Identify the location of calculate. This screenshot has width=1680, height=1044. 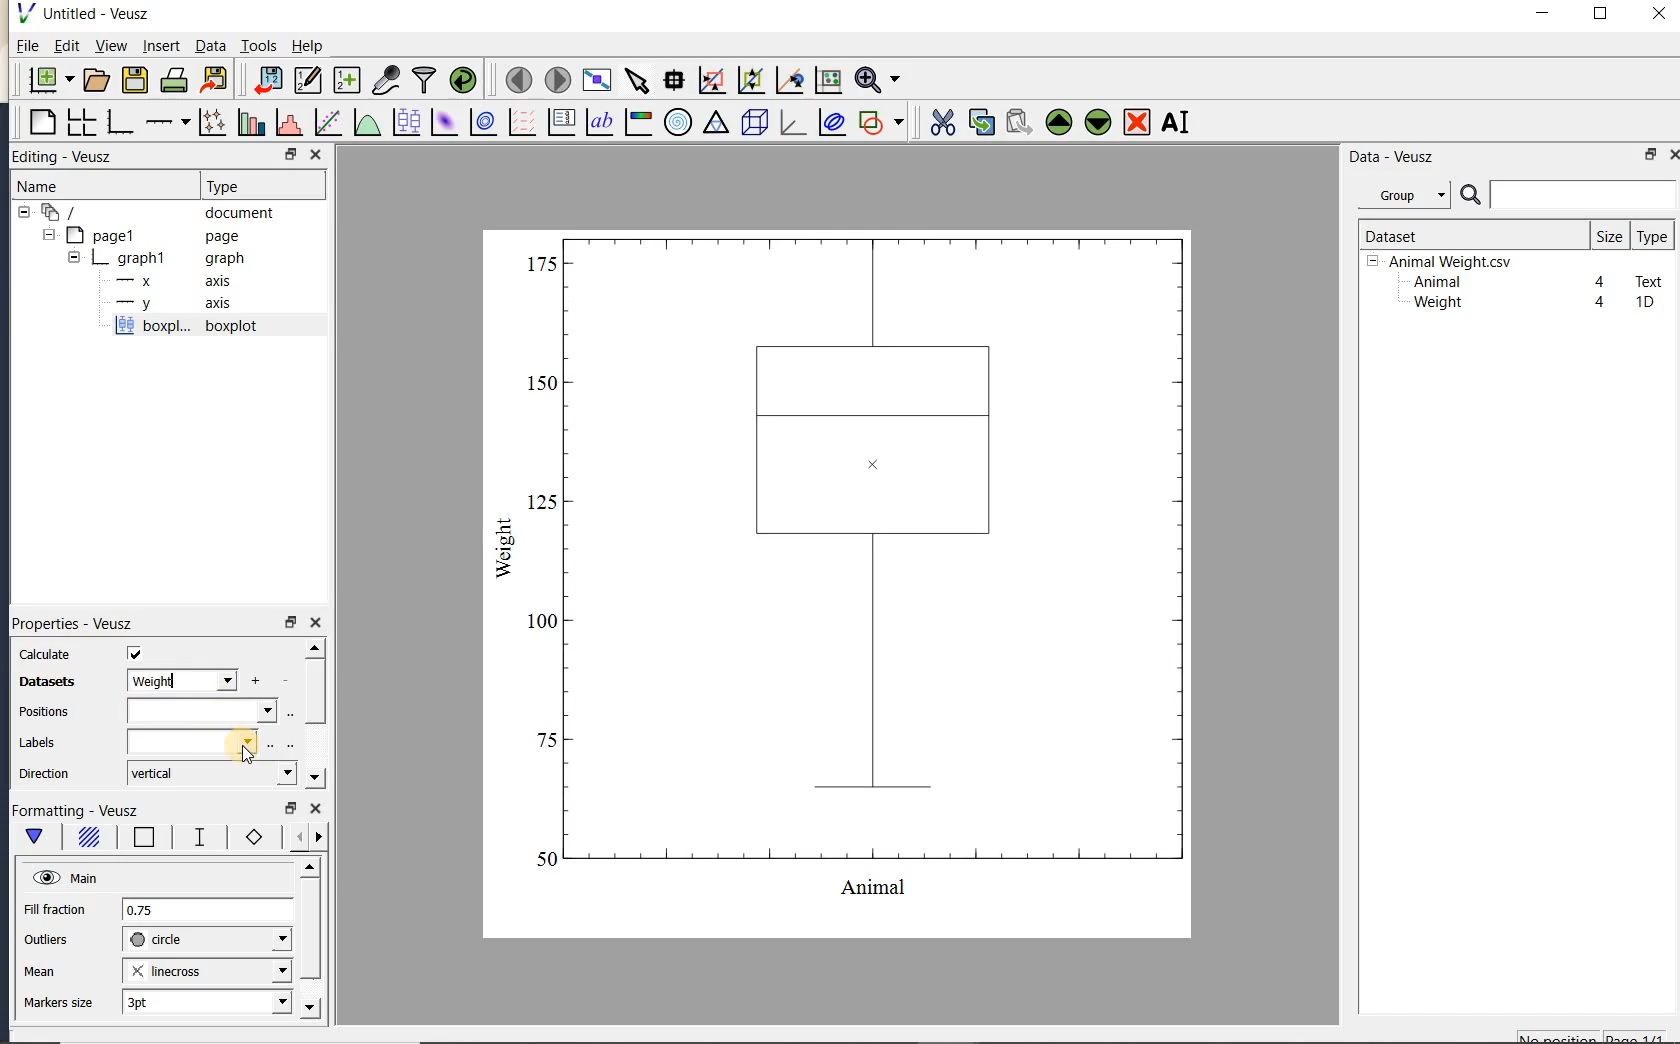
(46, 655).